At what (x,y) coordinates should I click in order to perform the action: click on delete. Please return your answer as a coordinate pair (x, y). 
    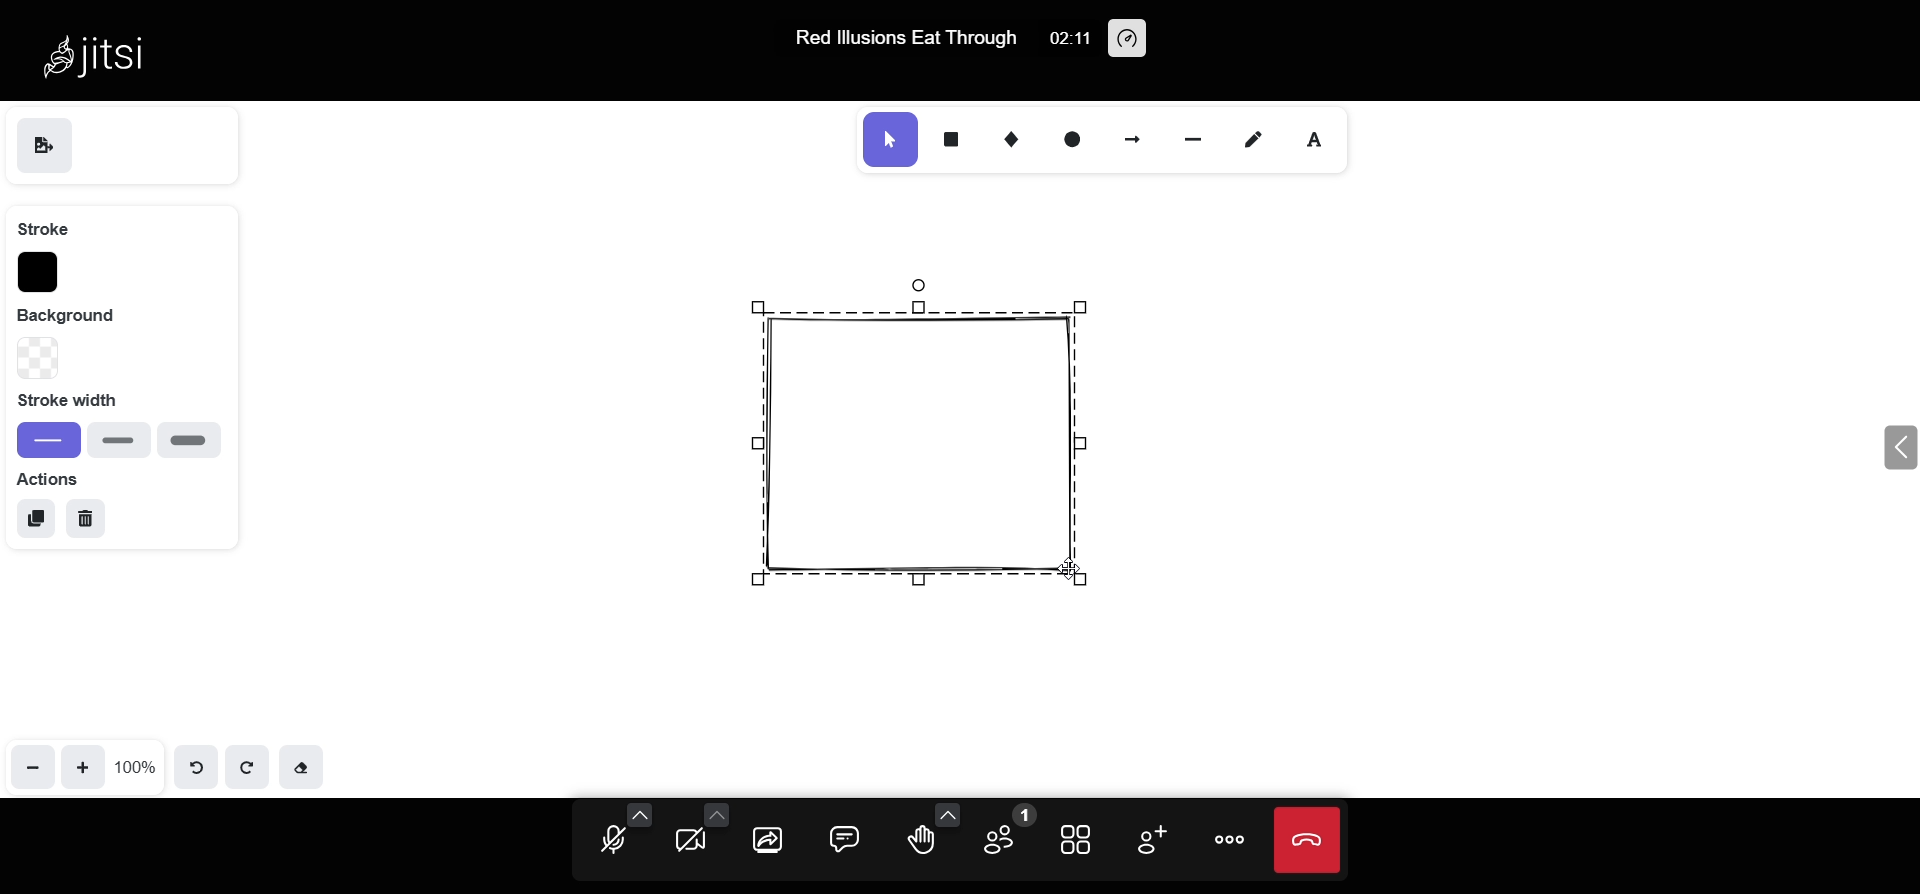
    Looking at the image, I should click on (93, 520).